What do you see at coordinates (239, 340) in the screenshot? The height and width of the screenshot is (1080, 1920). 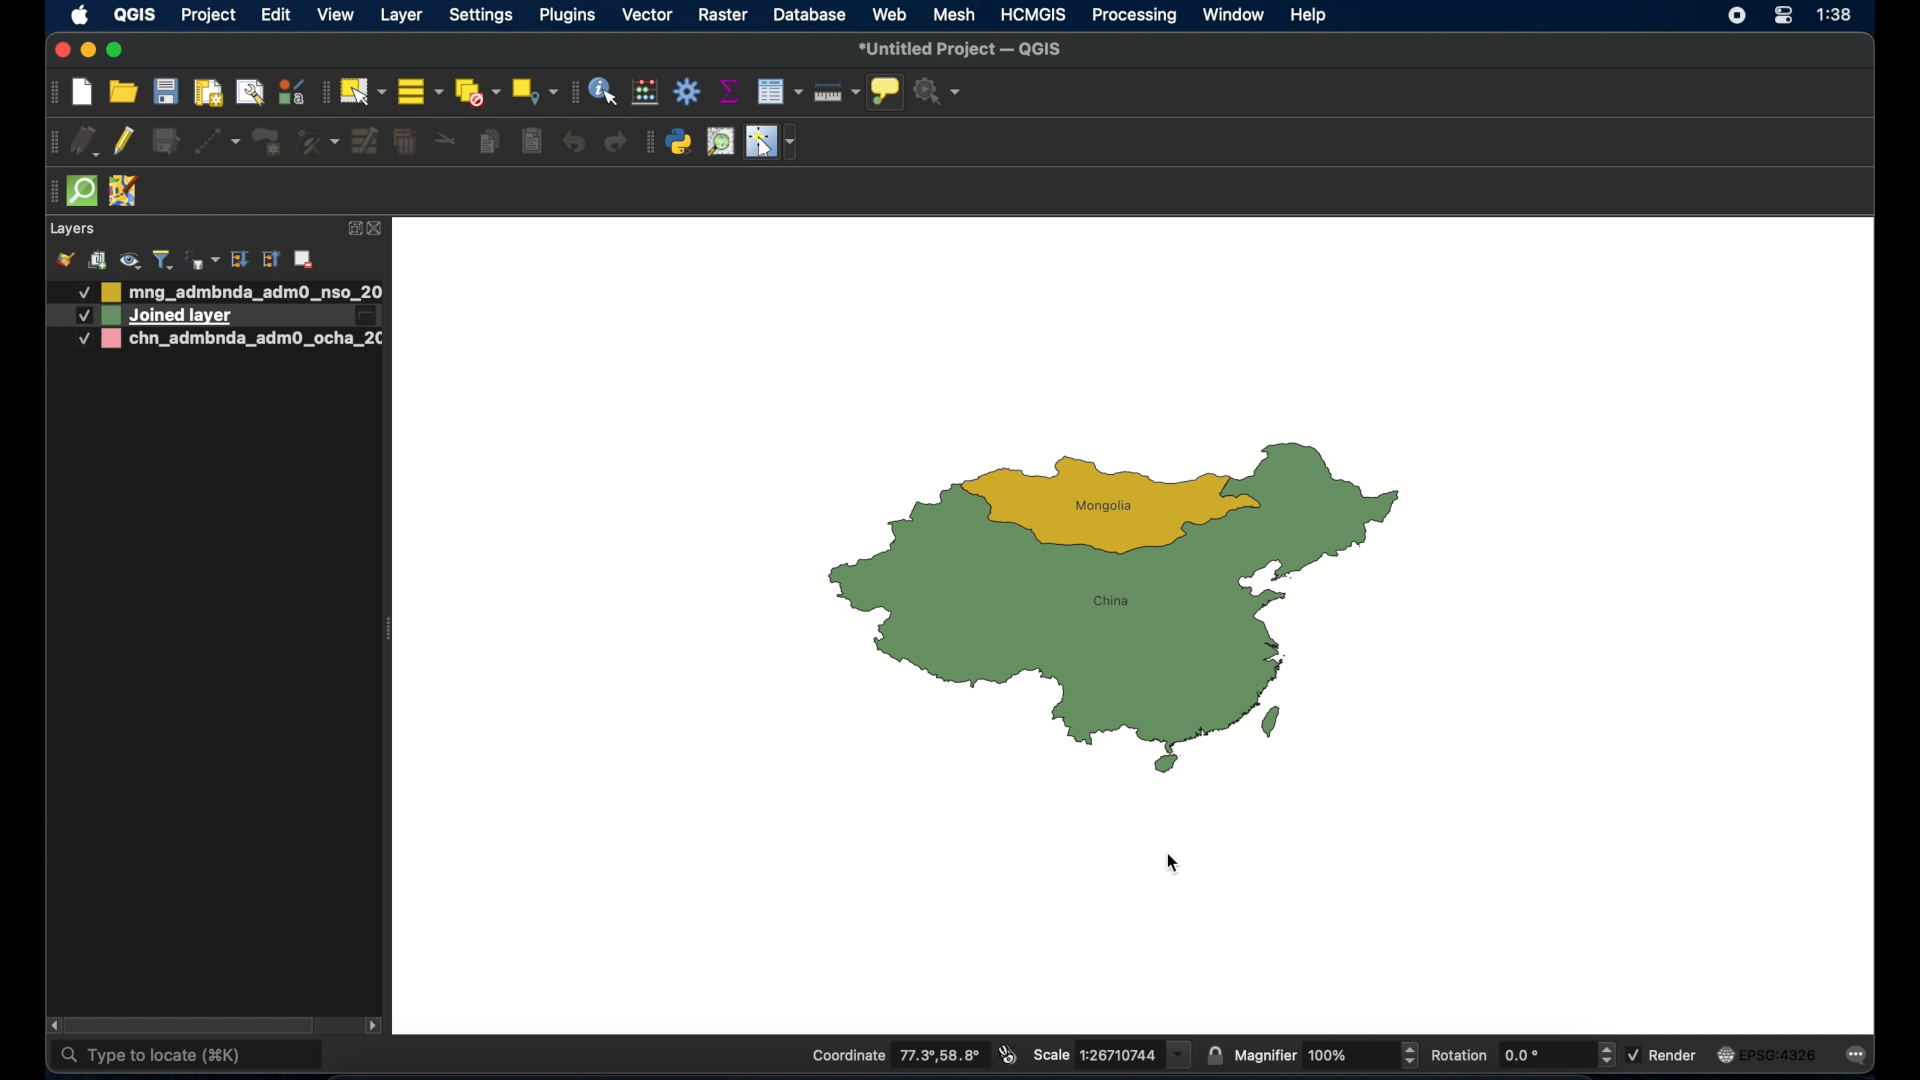 I see `layer 2` at bounding box center [239, 340].